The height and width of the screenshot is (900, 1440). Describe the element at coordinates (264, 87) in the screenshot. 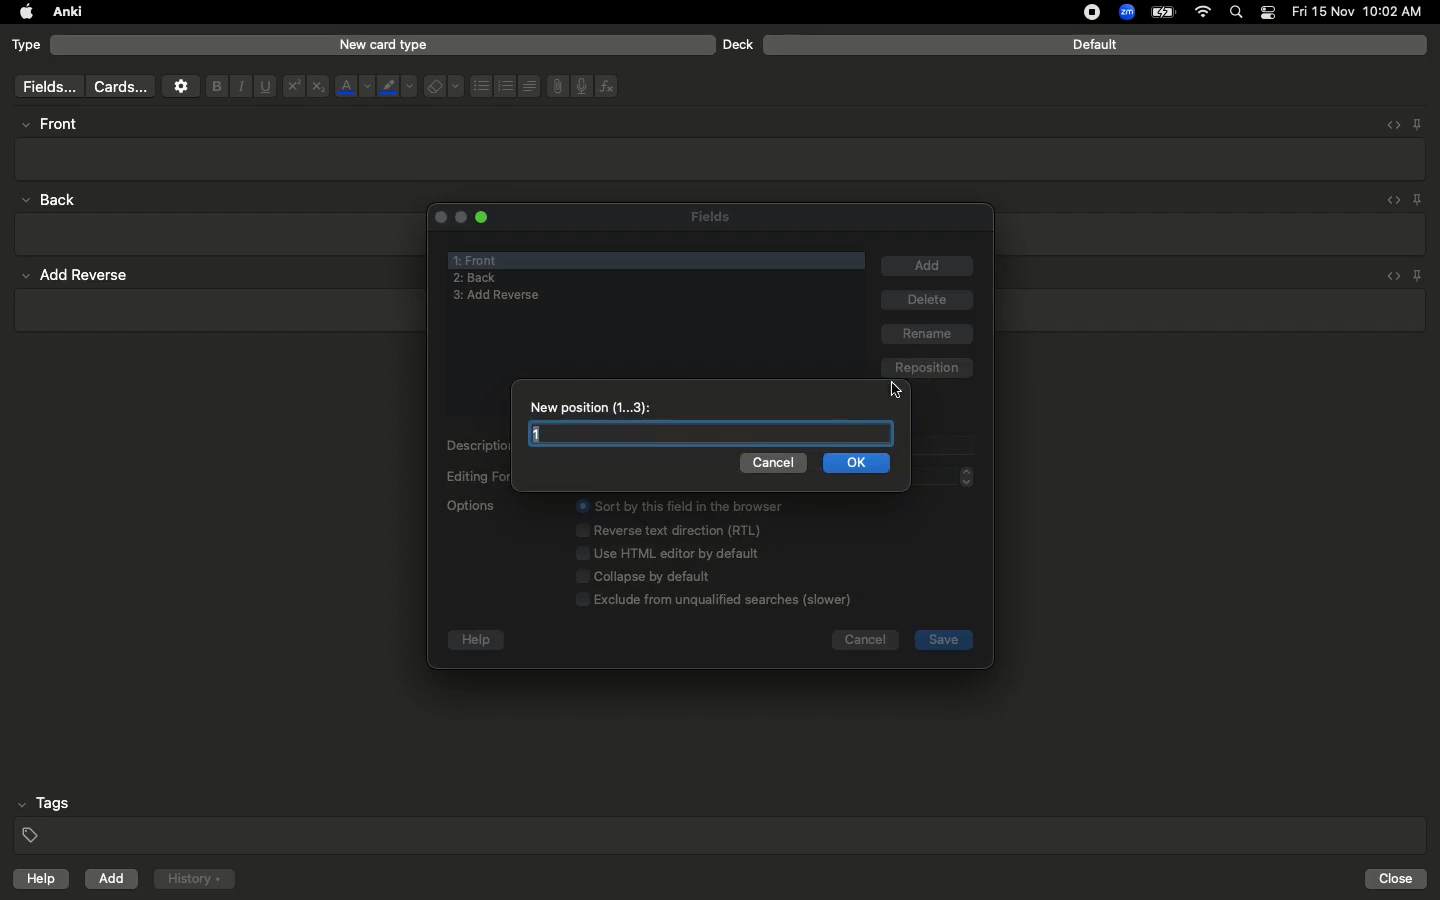

I see `Underline` at that location.